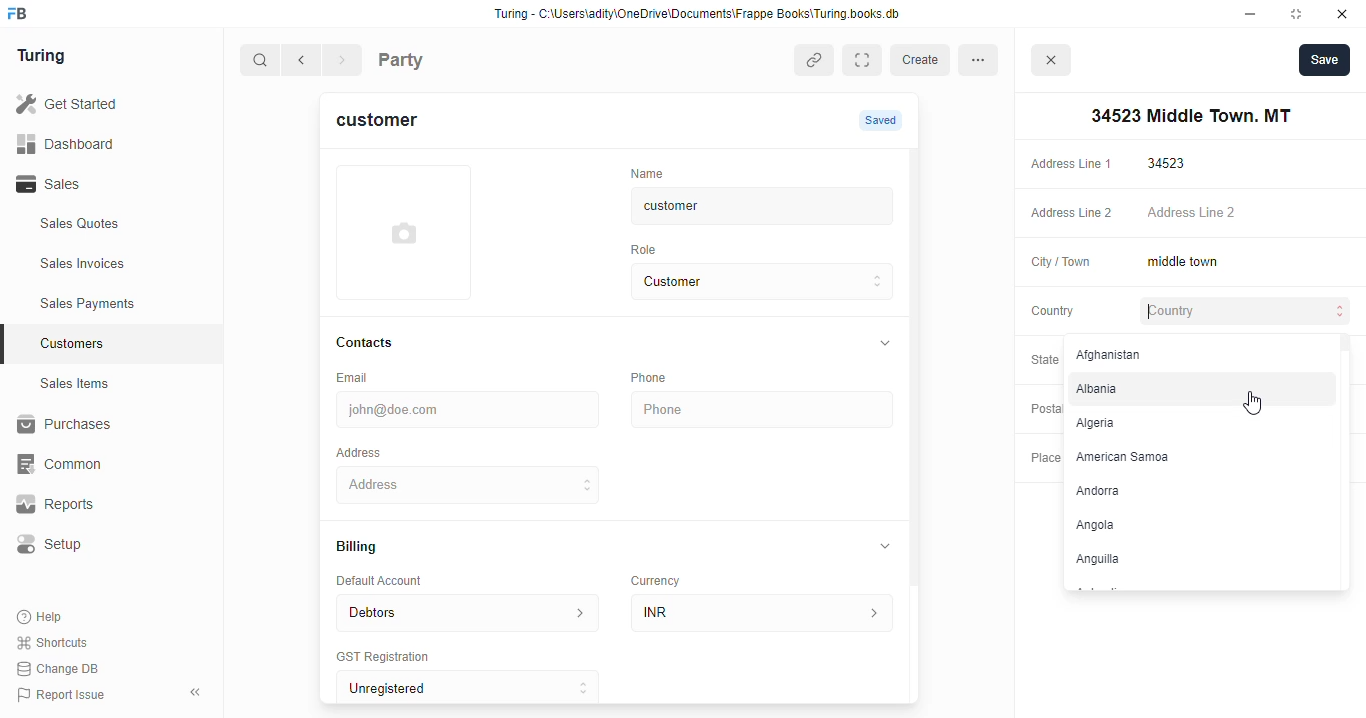  What do you see at coordinates (984, 59) in the screenshot?
I see `more options` at bounding box center [984, 59].